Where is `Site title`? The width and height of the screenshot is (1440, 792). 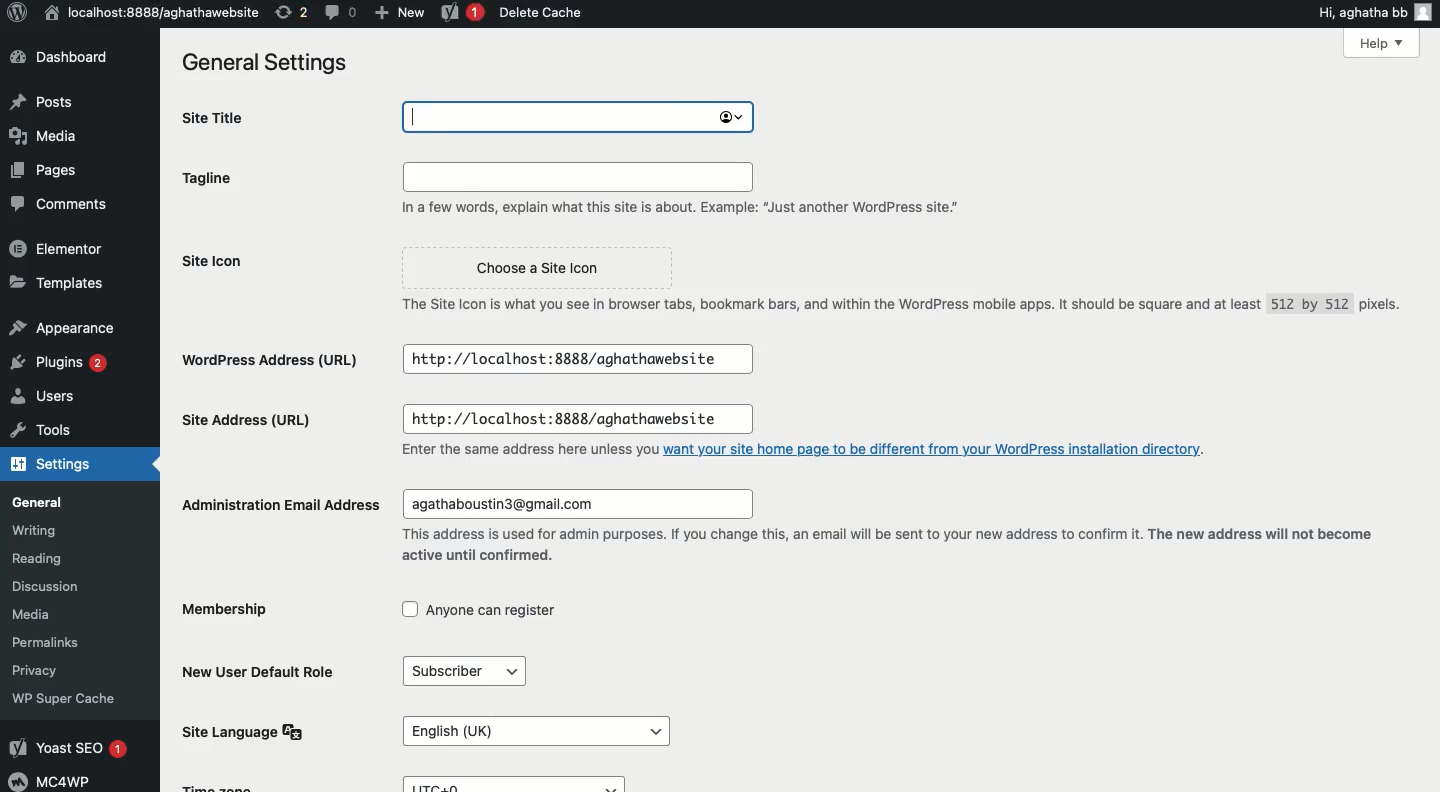 Site title is located at coordinates (215, 116).